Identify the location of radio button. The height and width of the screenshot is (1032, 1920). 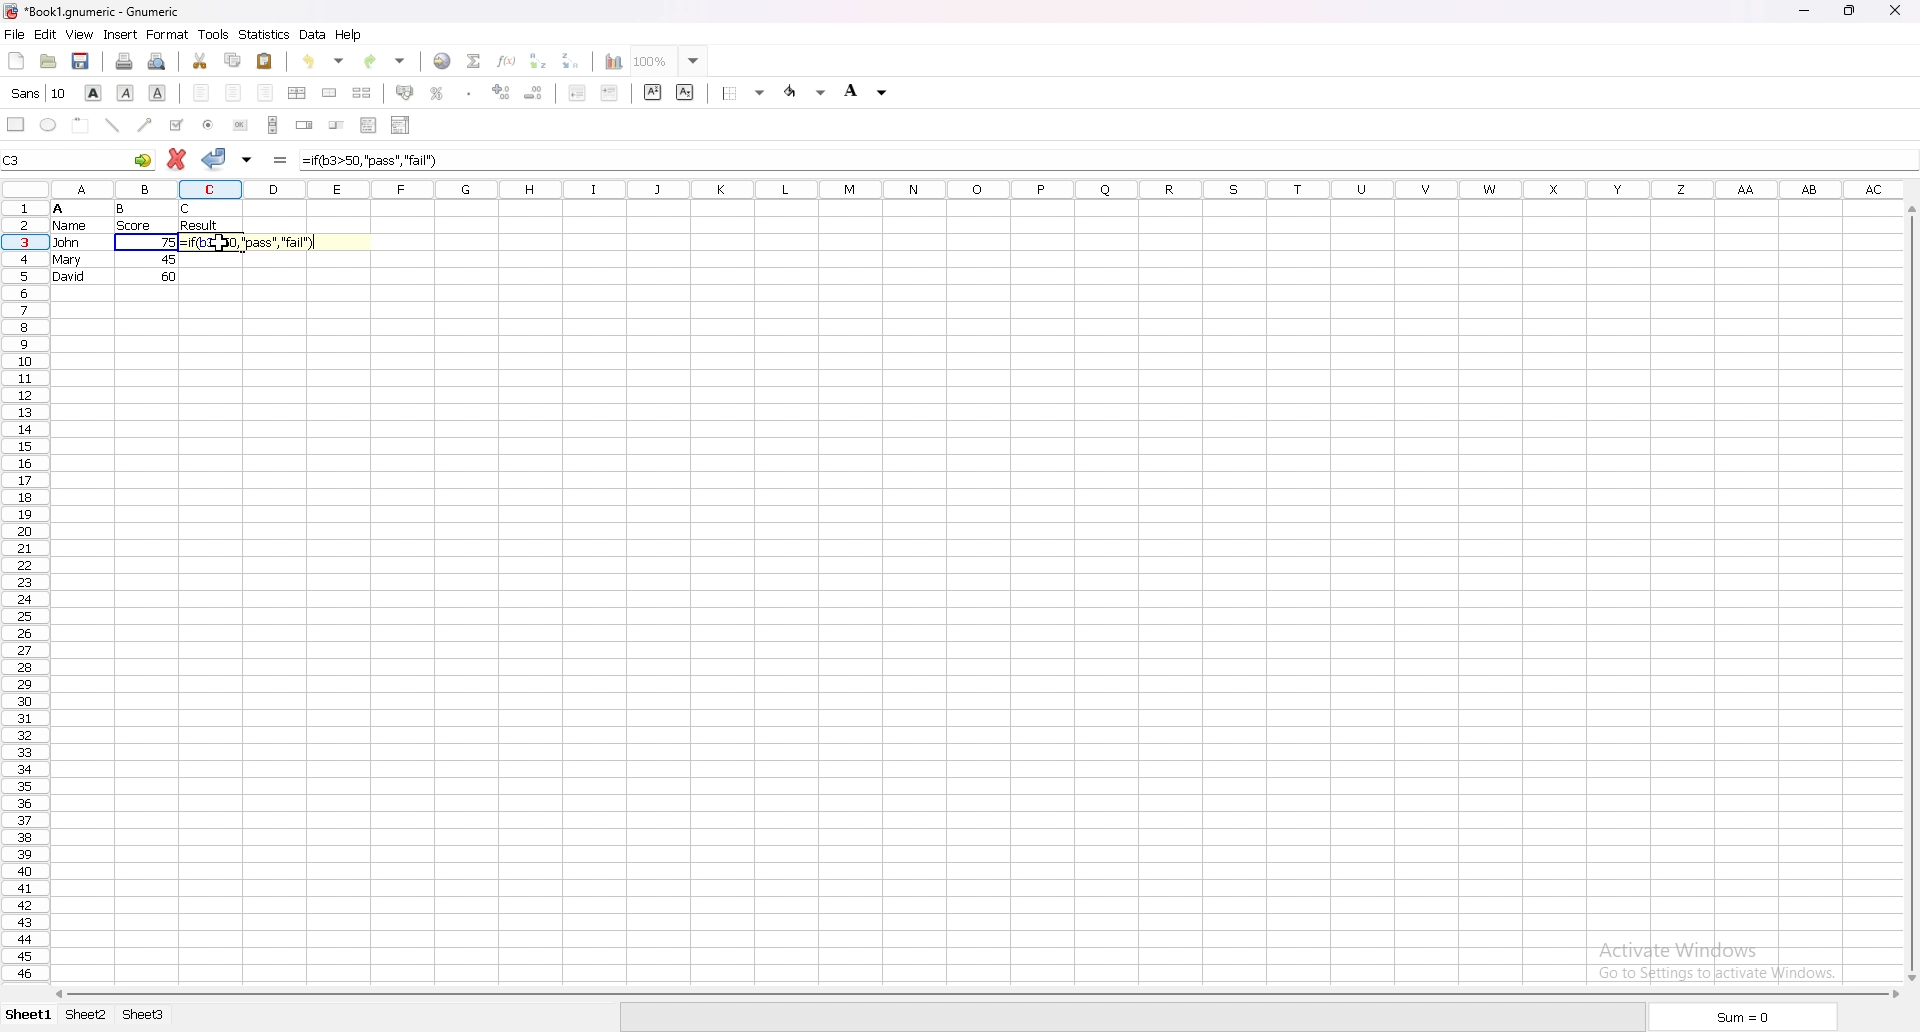
(209, 125).